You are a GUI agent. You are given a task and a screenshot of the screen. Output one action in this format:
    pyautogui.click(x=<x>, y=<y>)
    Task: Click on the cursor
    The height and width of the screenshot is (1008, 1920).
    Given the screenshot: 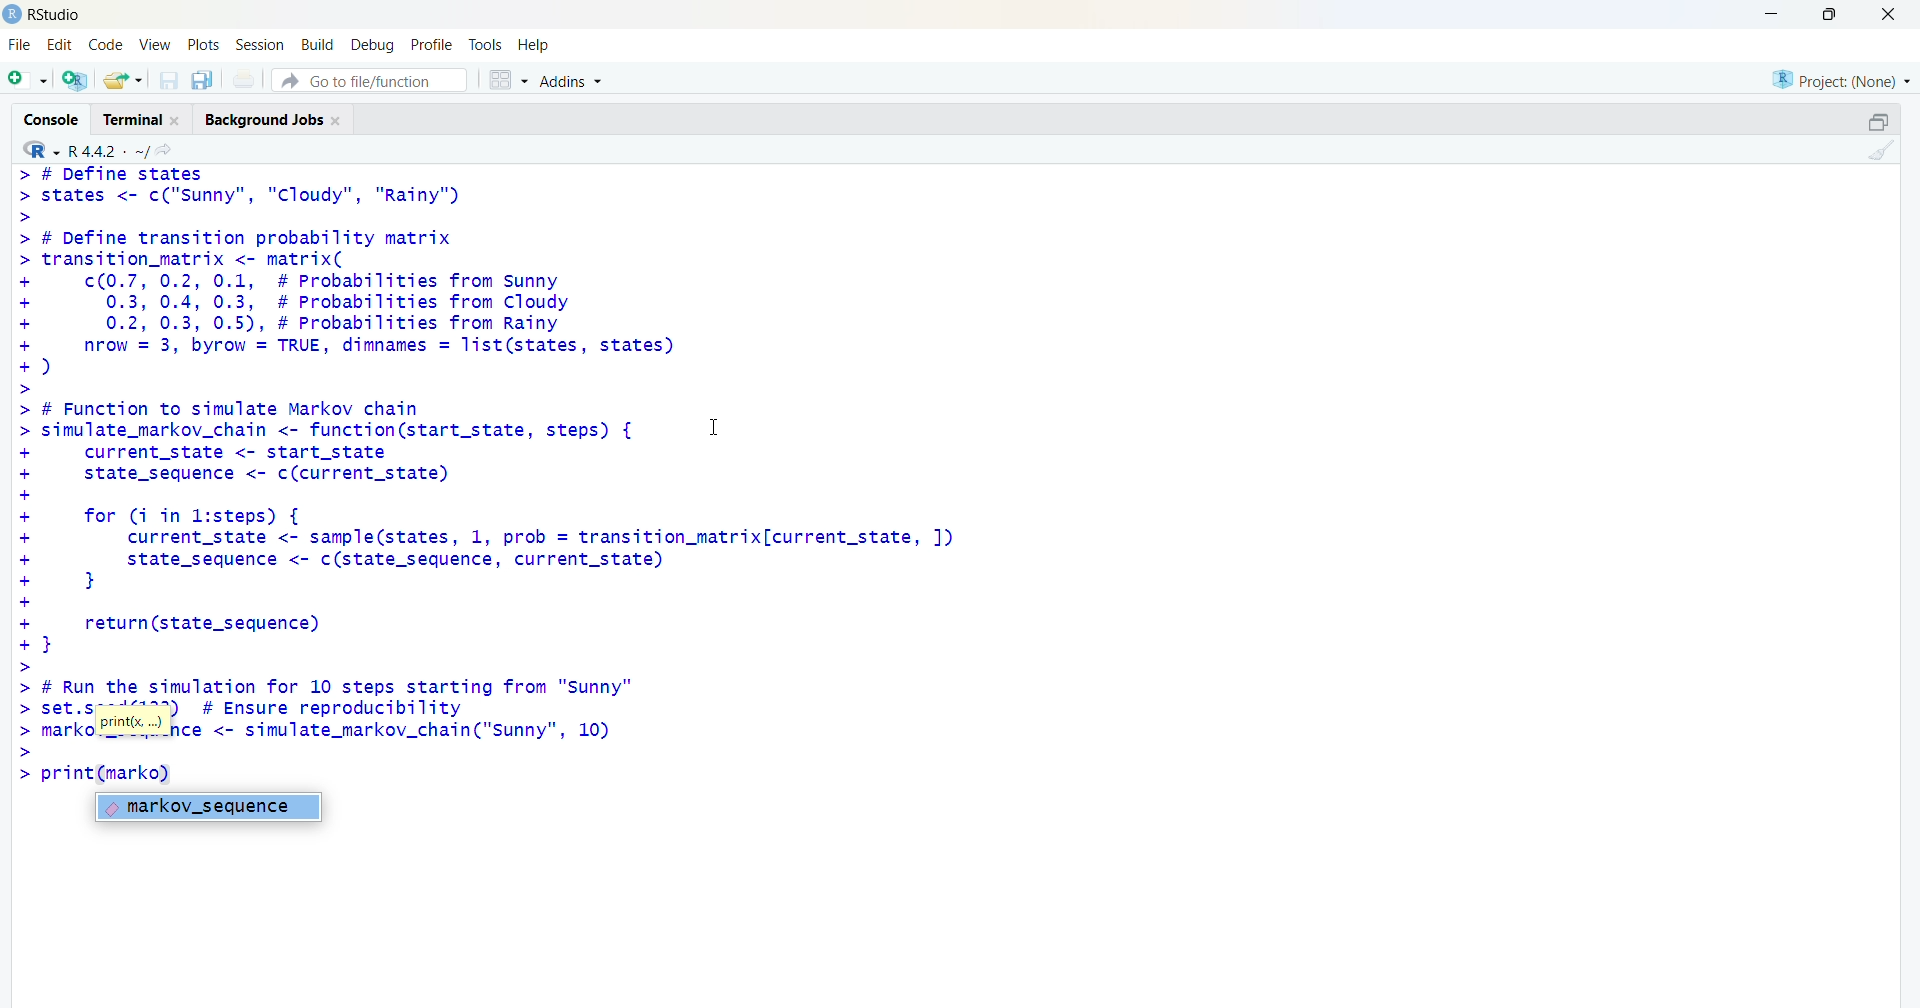 What is the action you would take?
    pyautogui.click(x=723, y=433)
    